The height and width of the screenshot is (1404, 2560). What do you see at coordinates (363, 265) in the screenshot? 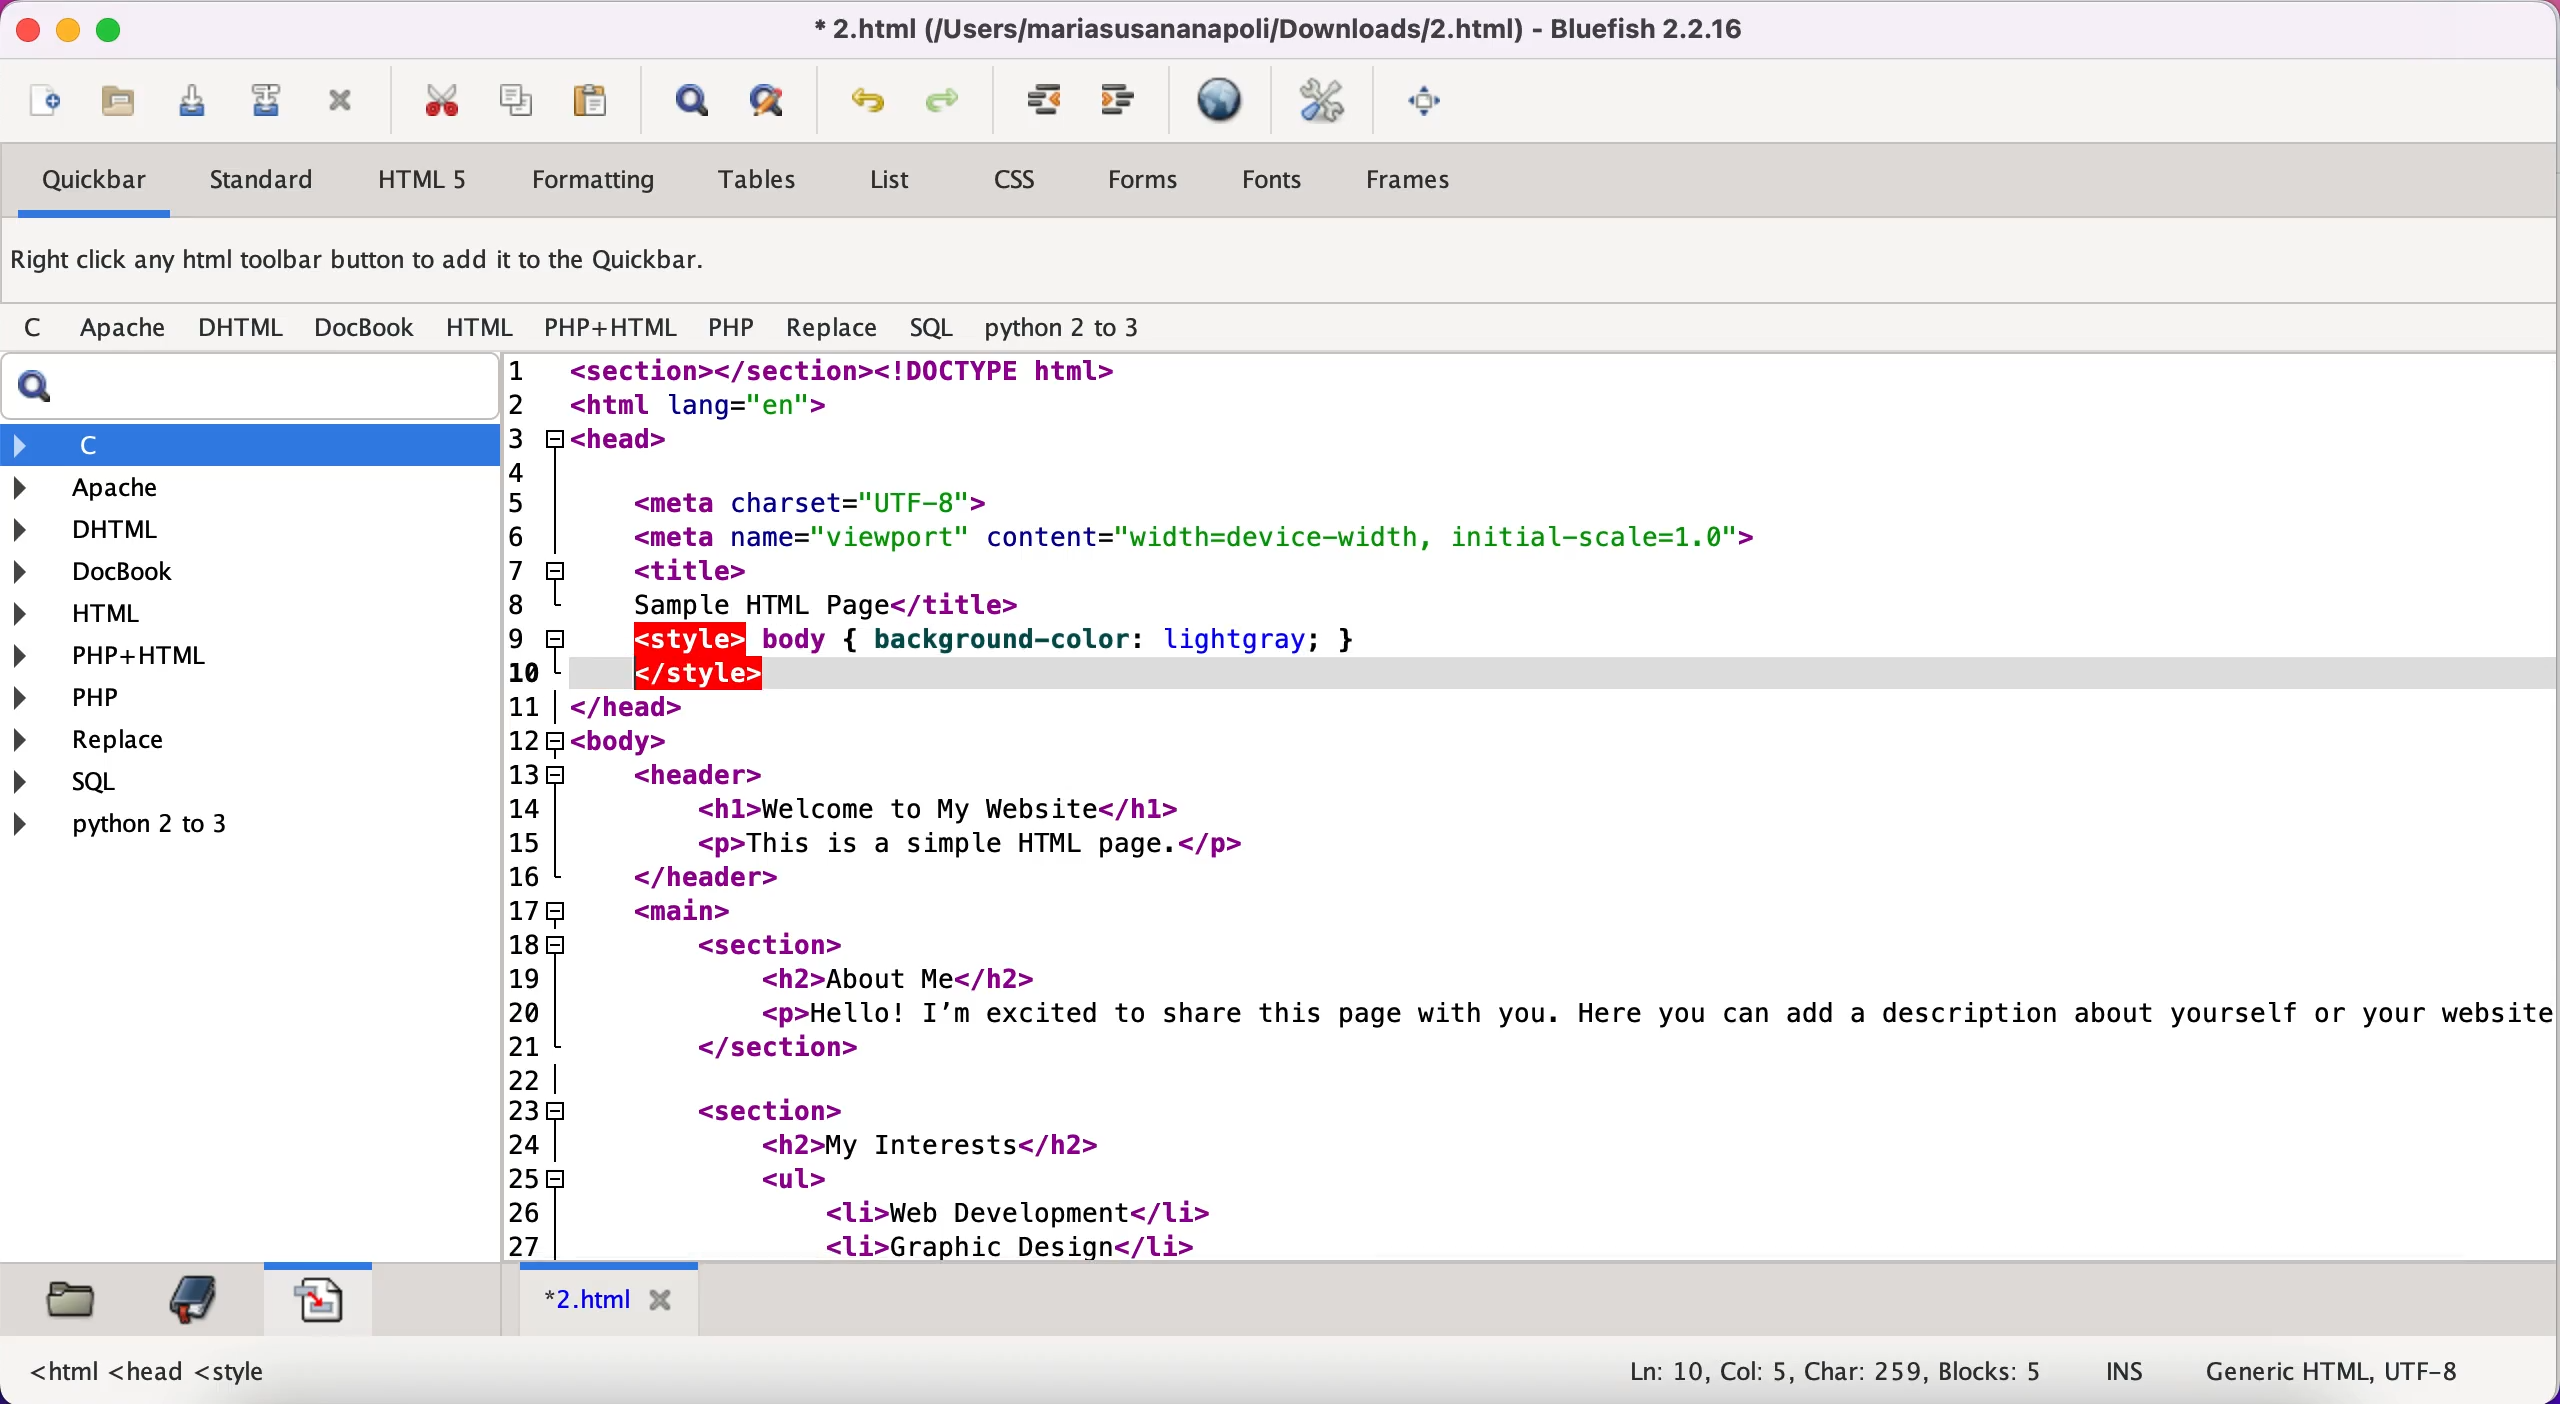
I see `right click any html toolbar button to add it to the quickbar.` at bounding box center [363, 265].